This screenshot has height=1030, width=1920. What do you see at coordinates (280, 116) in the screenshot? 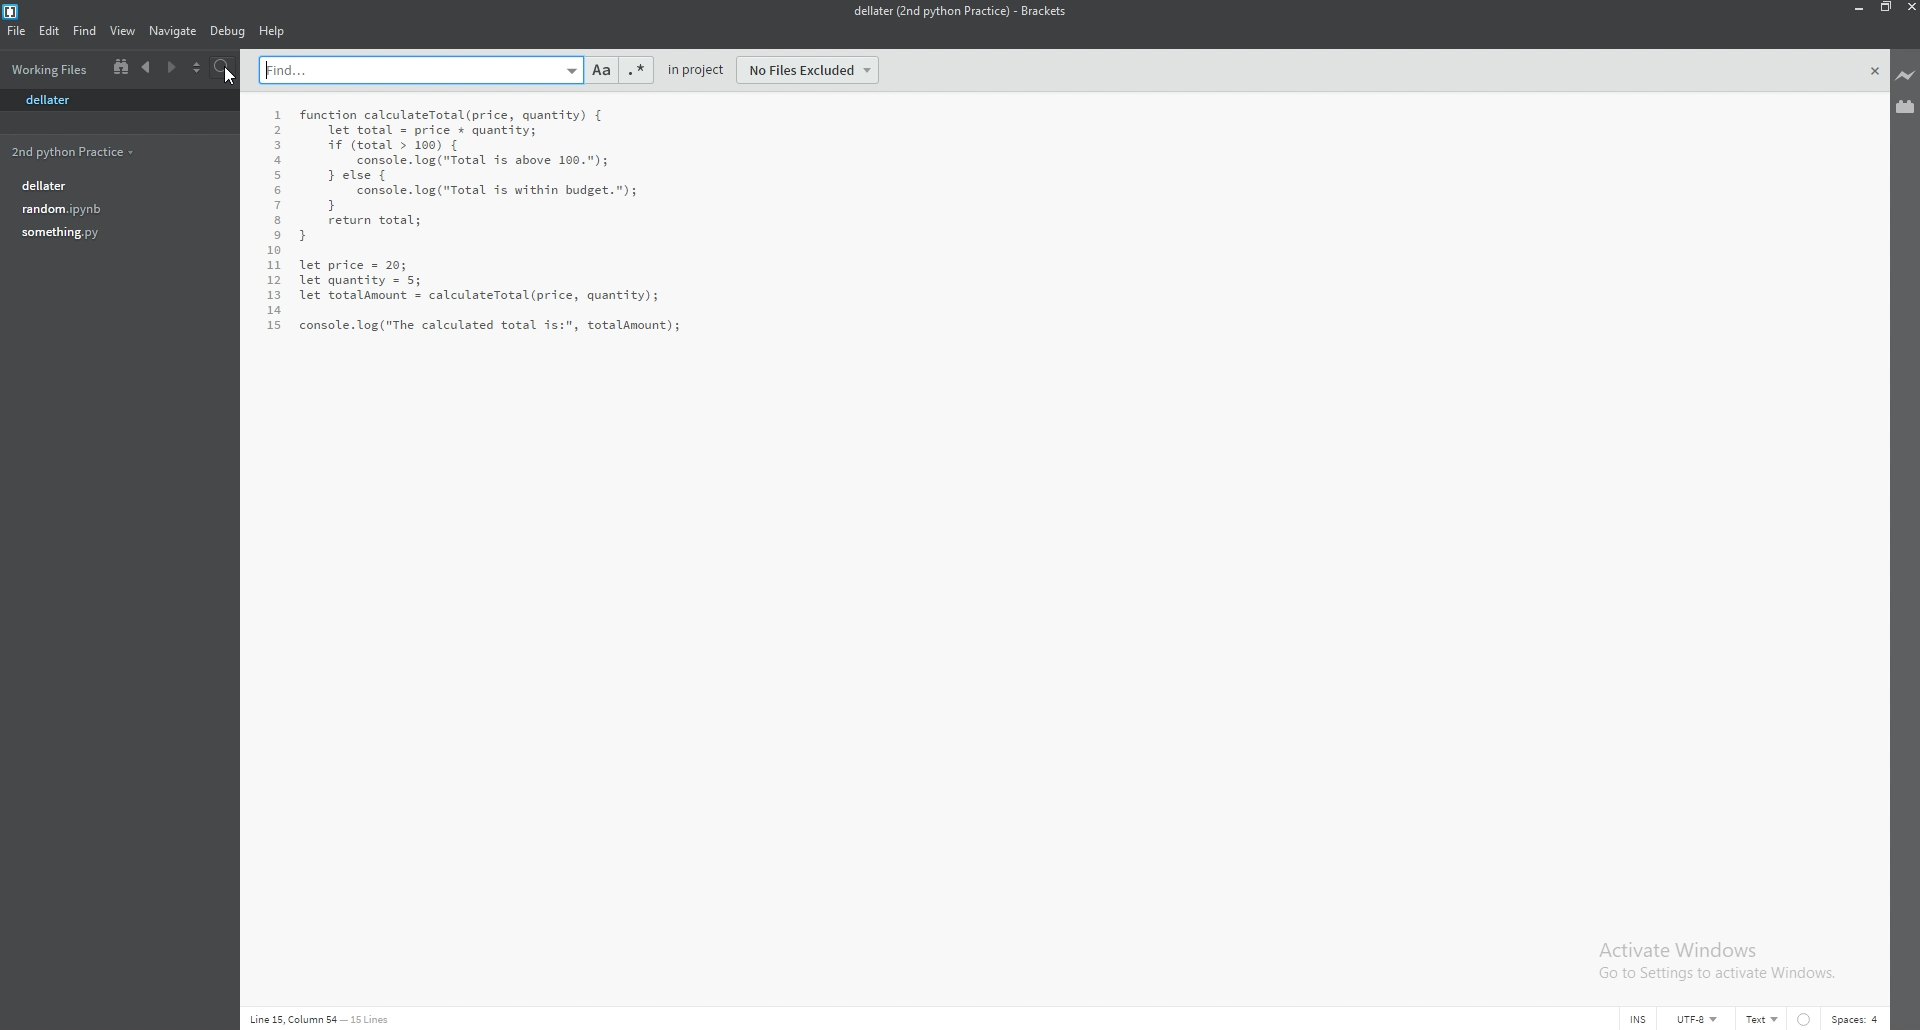
I see `1` at bounding box center [280, 116].